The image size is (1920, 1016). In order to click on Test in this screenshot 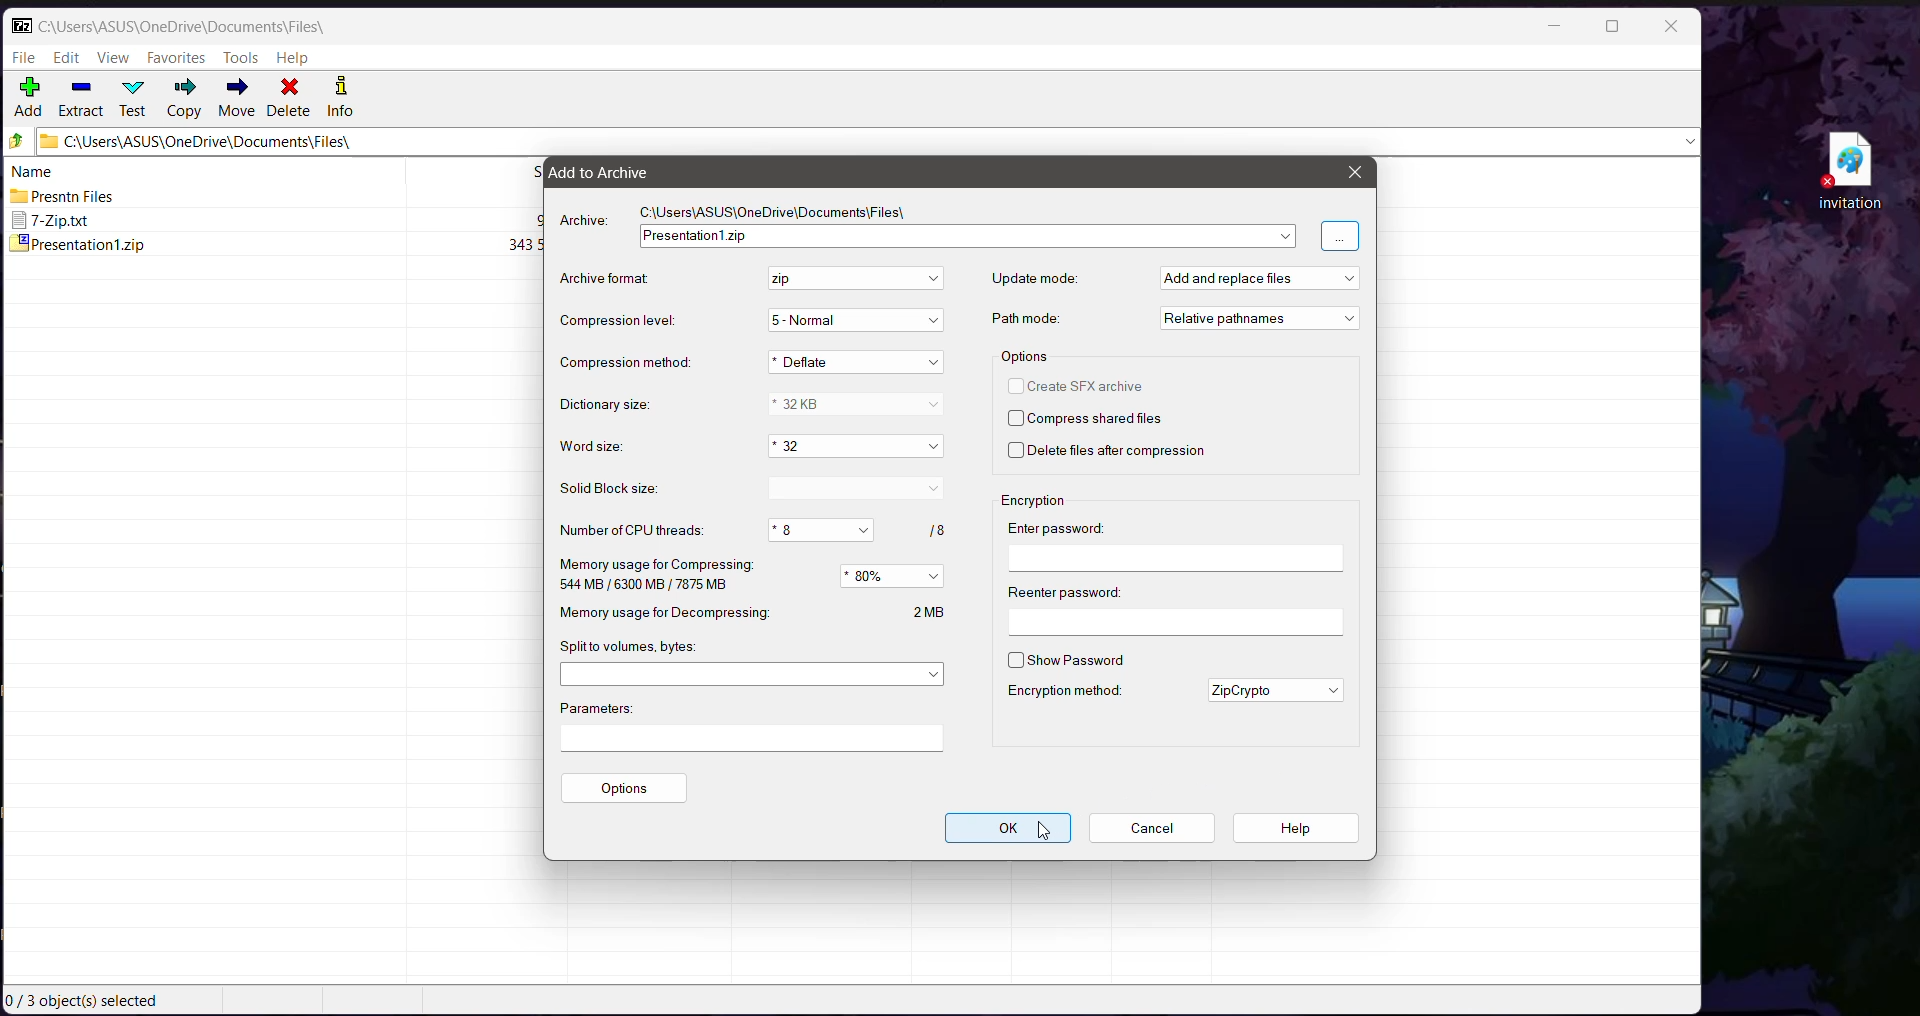, I will do `click(135, 97)`.